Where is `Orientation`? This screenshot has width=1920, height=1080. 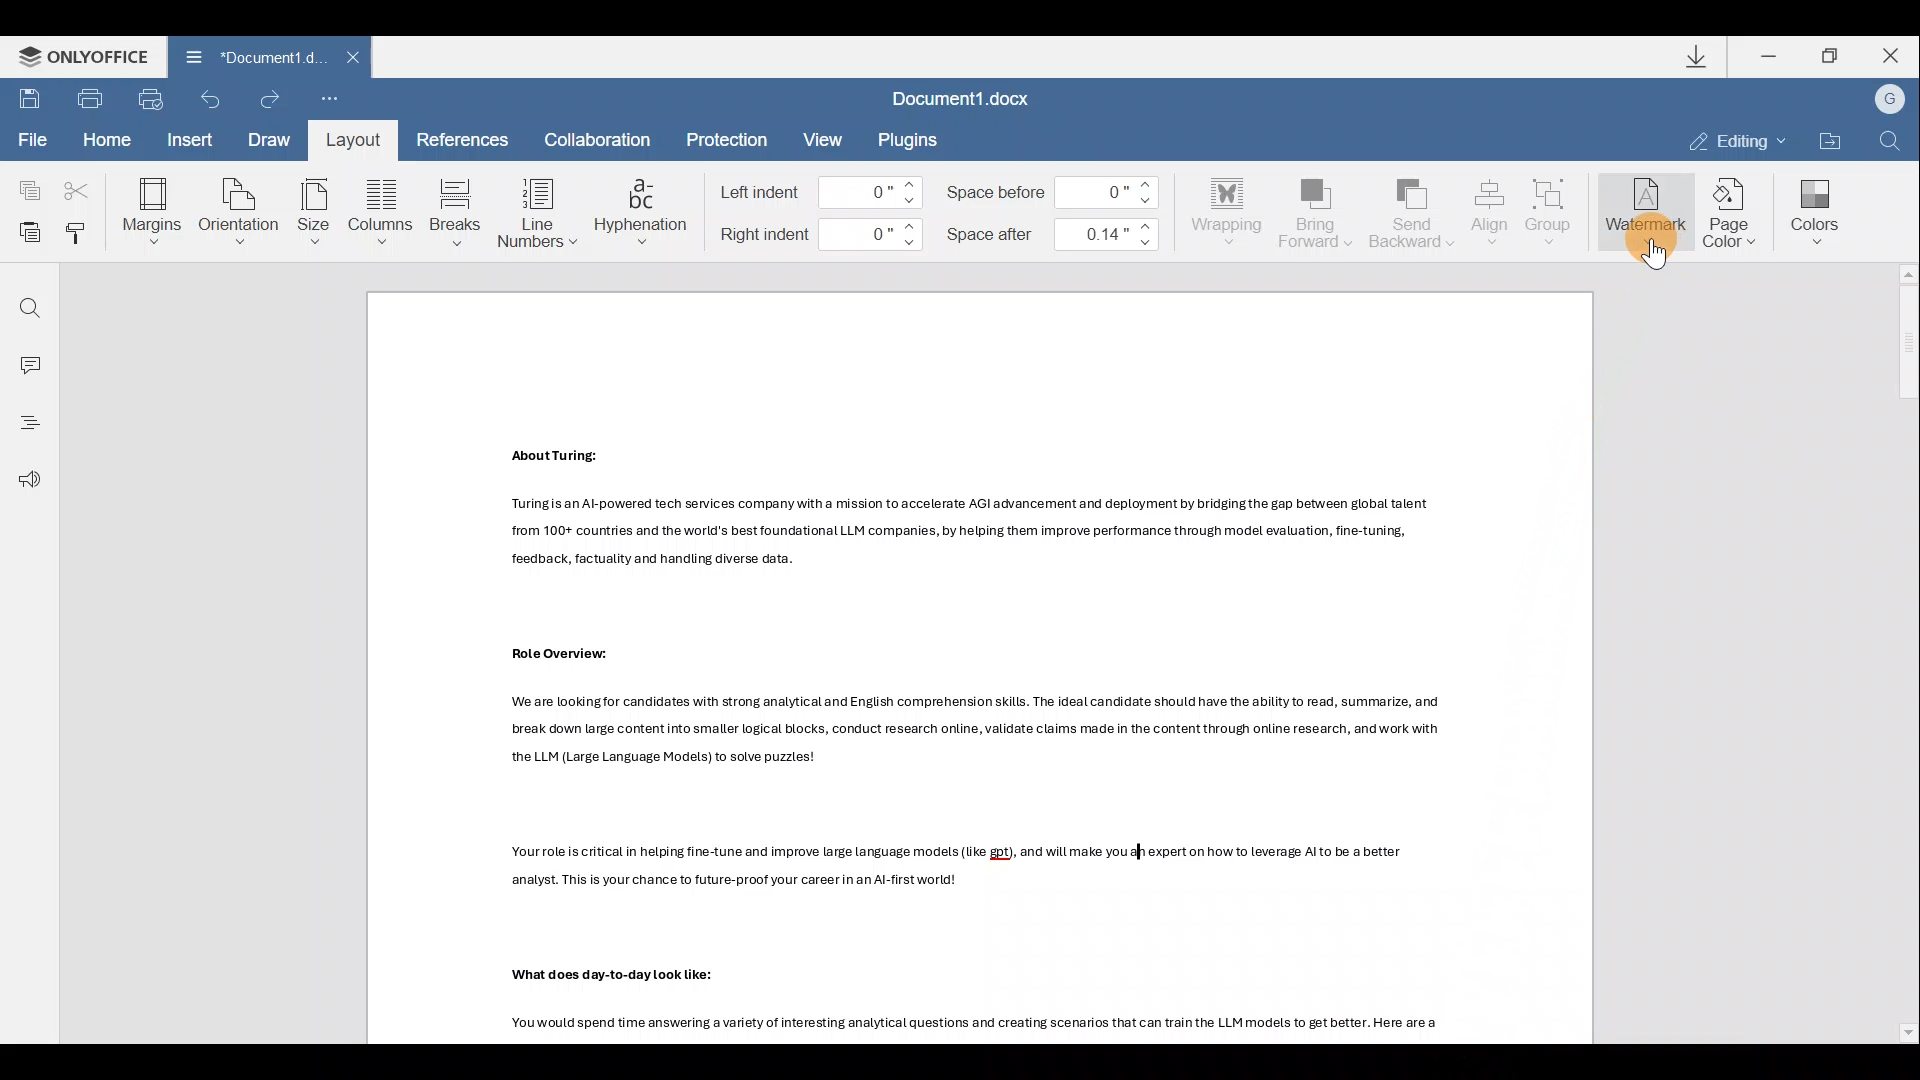 Orientation is located at coordinates (241, 209).